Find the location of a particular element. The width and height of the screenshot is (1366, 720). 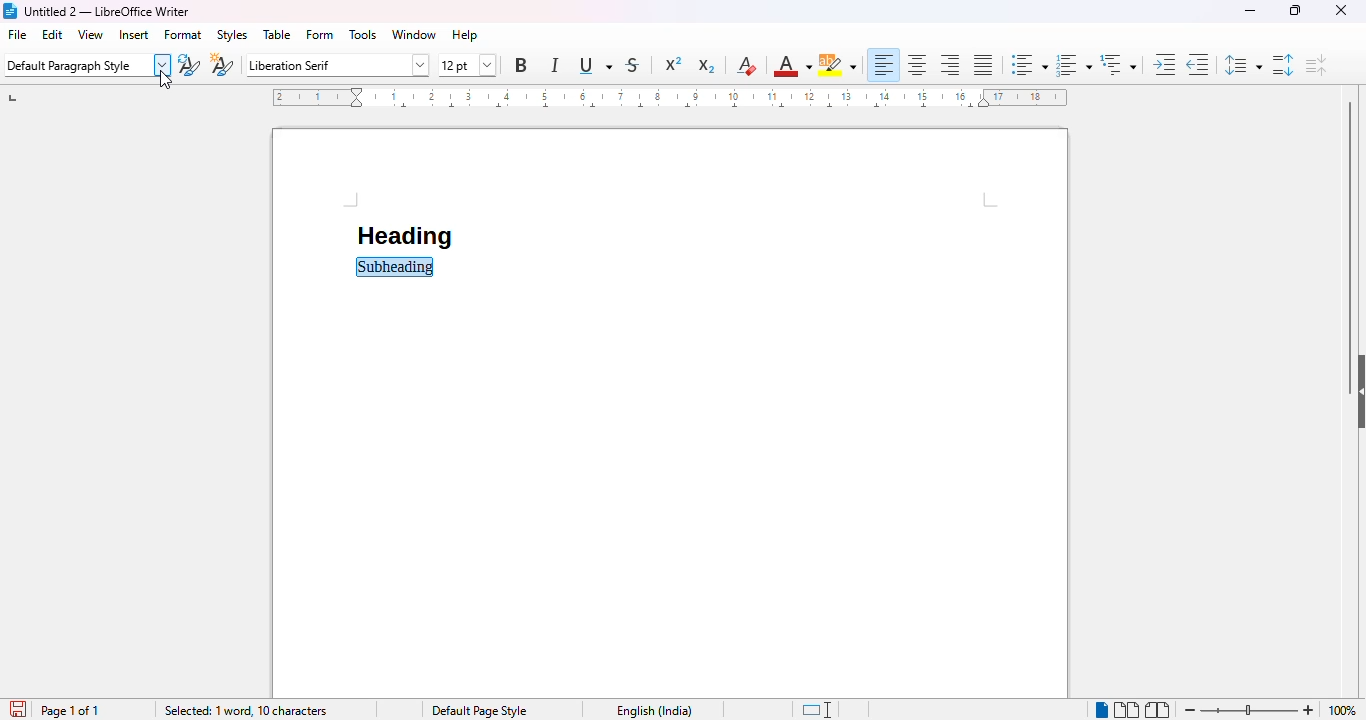

align center is located at coordinates (918, 65).